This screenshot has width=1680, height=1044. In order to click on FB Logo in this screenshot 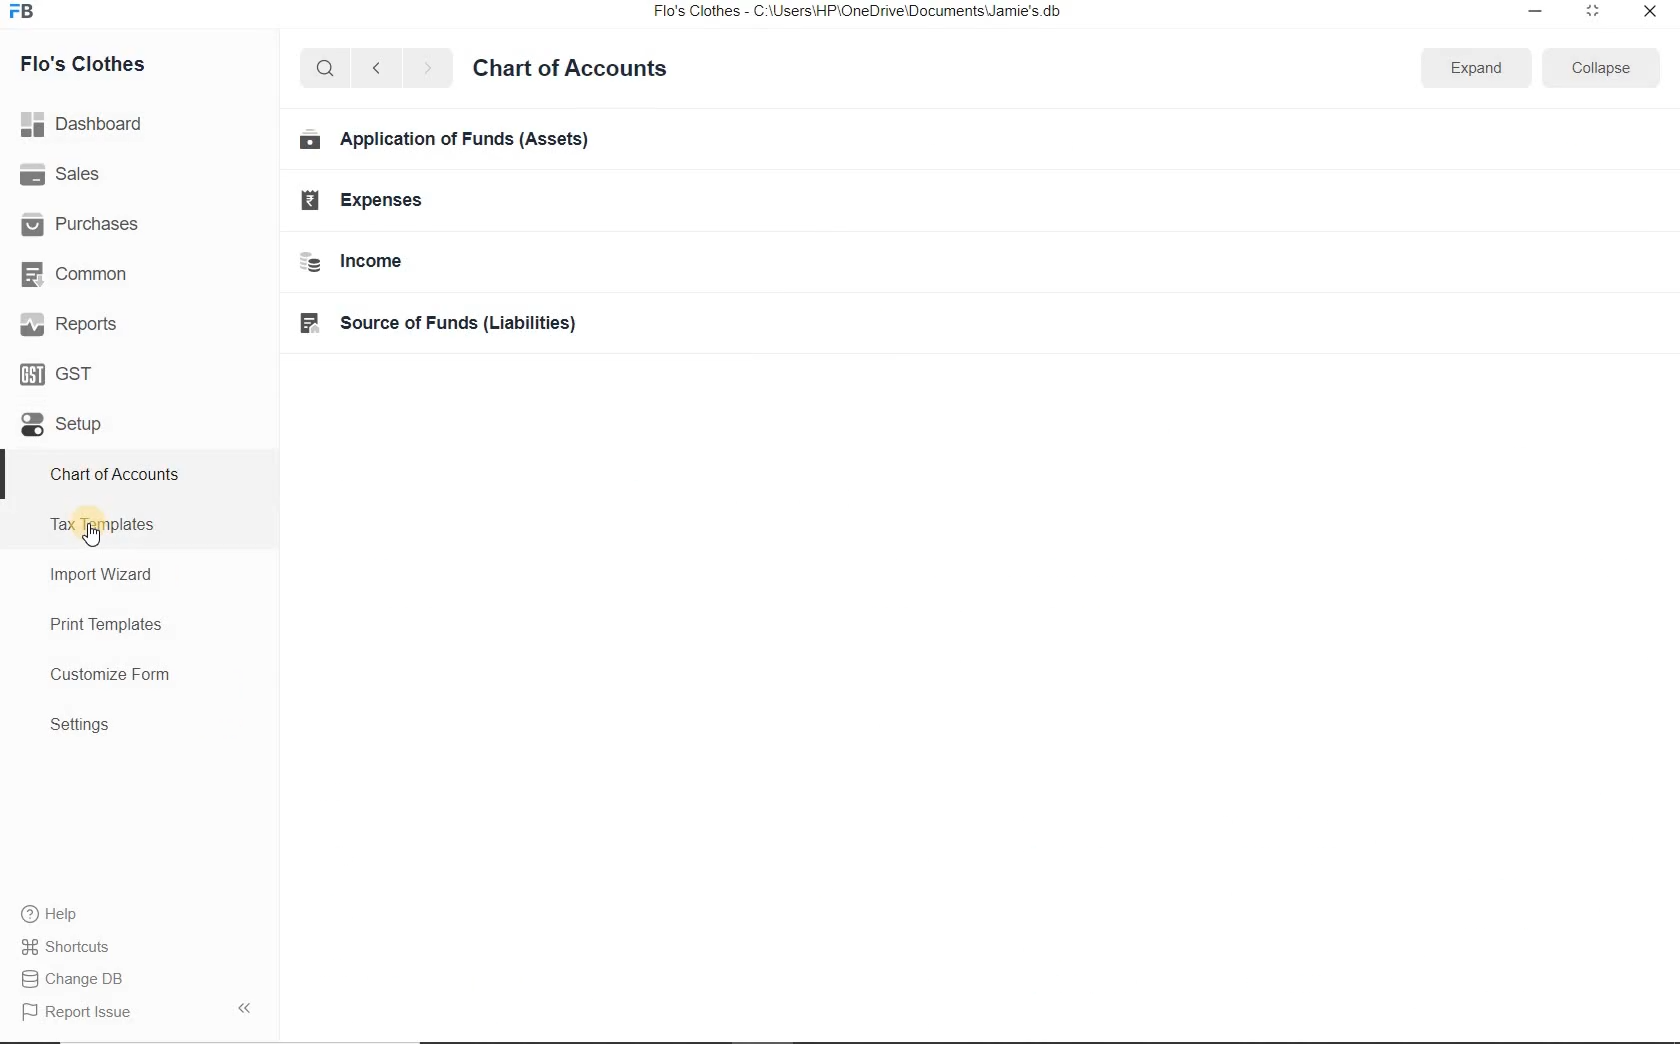, I will do `click(21, 12)`.